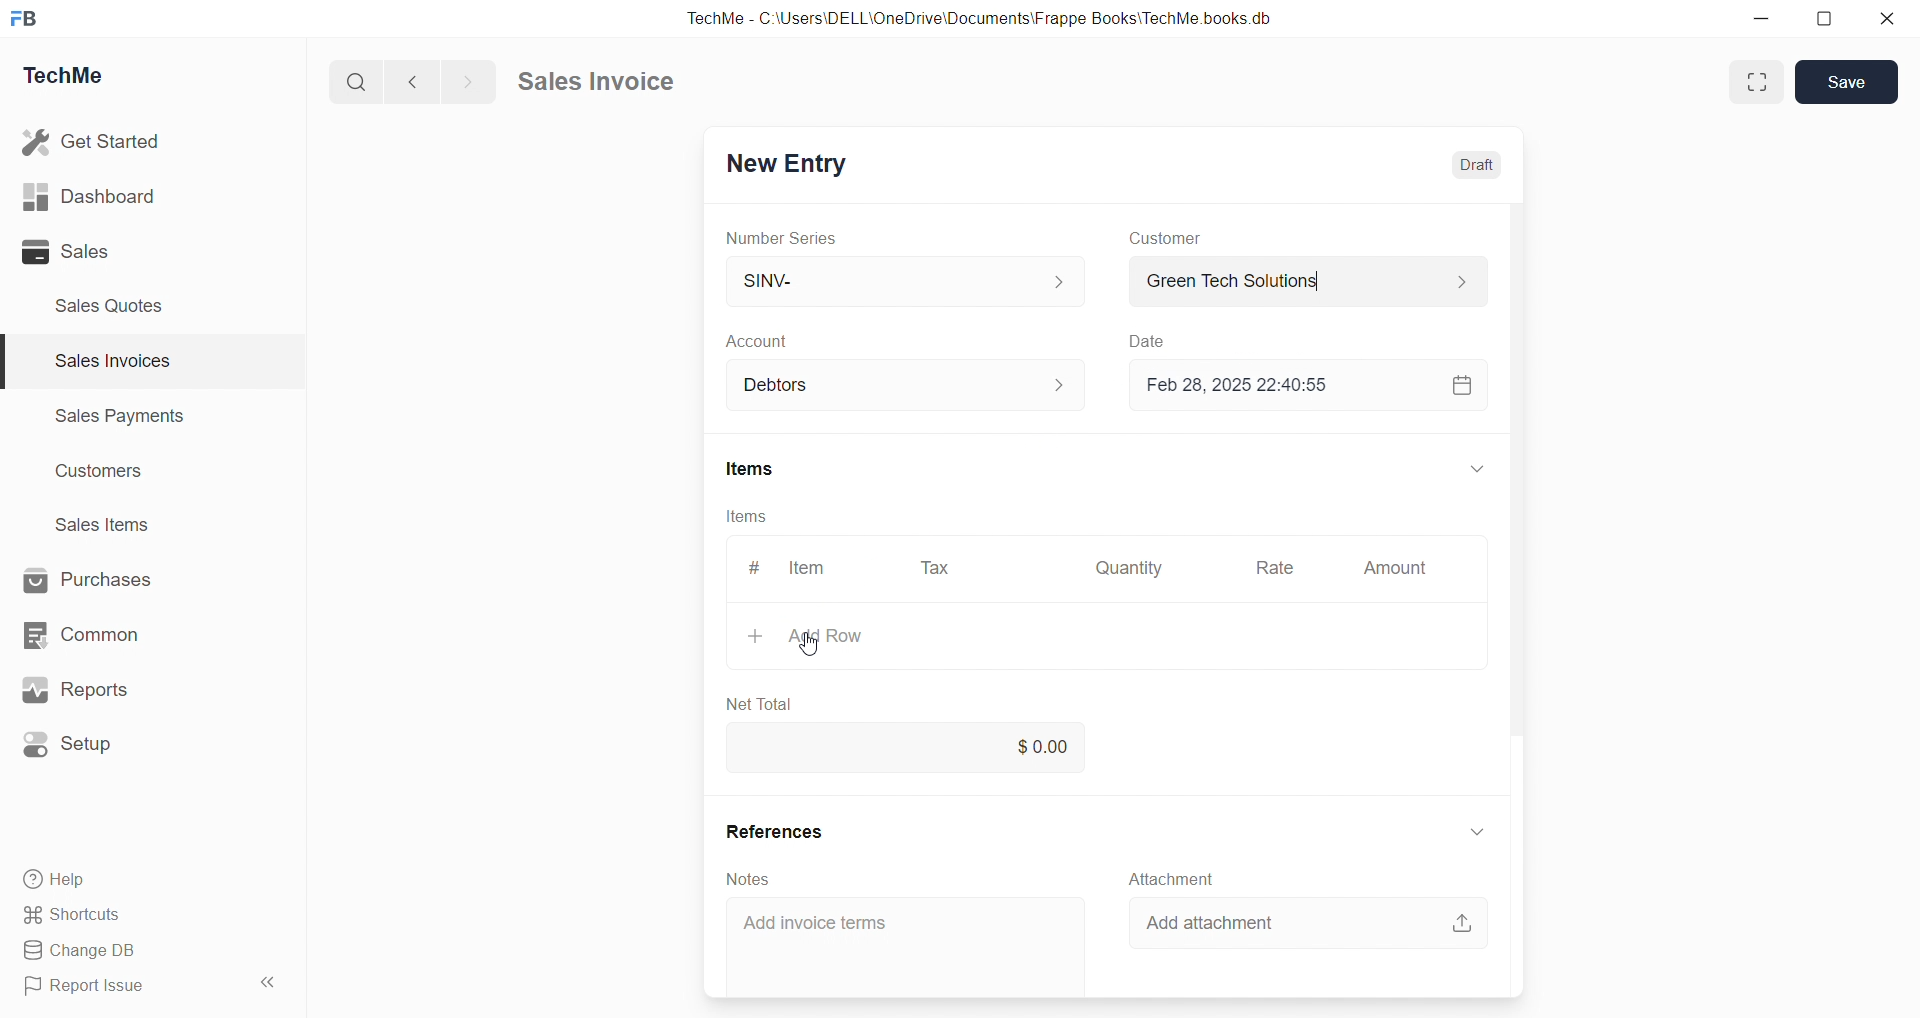 The width and height of the screenshot is (1920, 1018). Describe the element at coordinates (908, 385) in the screenshot. I see `Debtors` at that location.